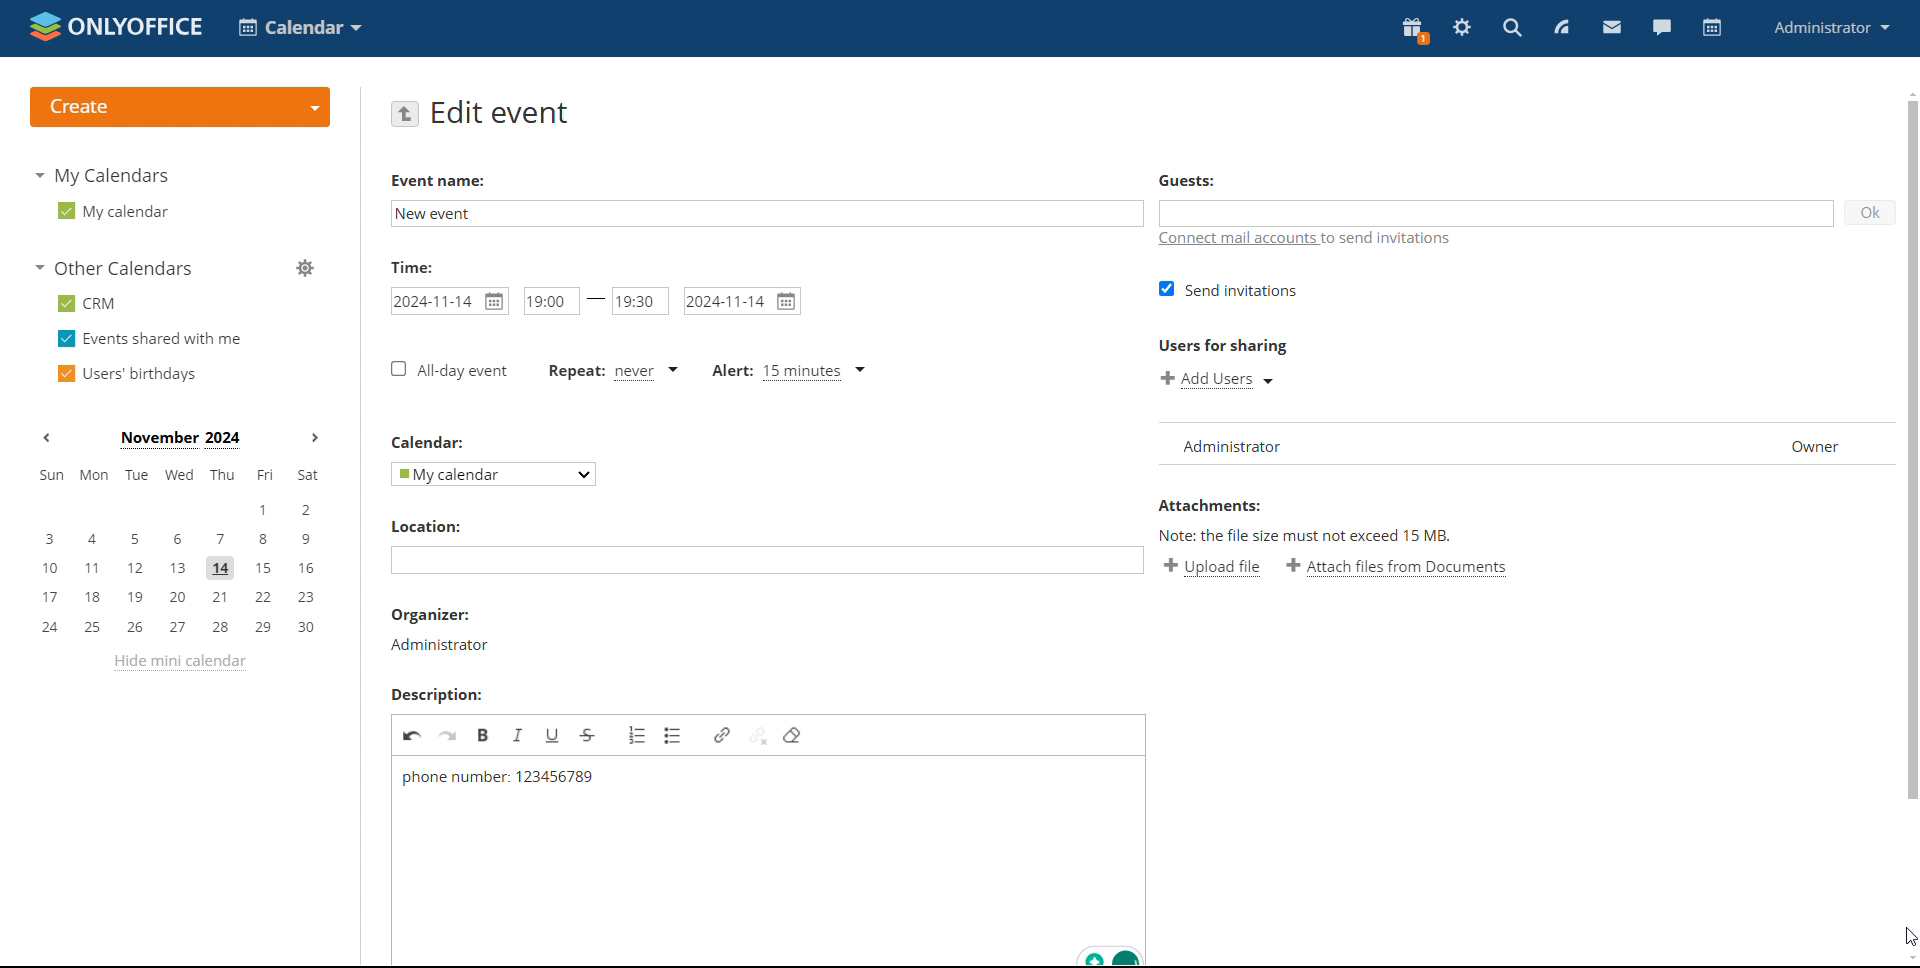  I want to click on attach file from documents, so click(1395, 568).